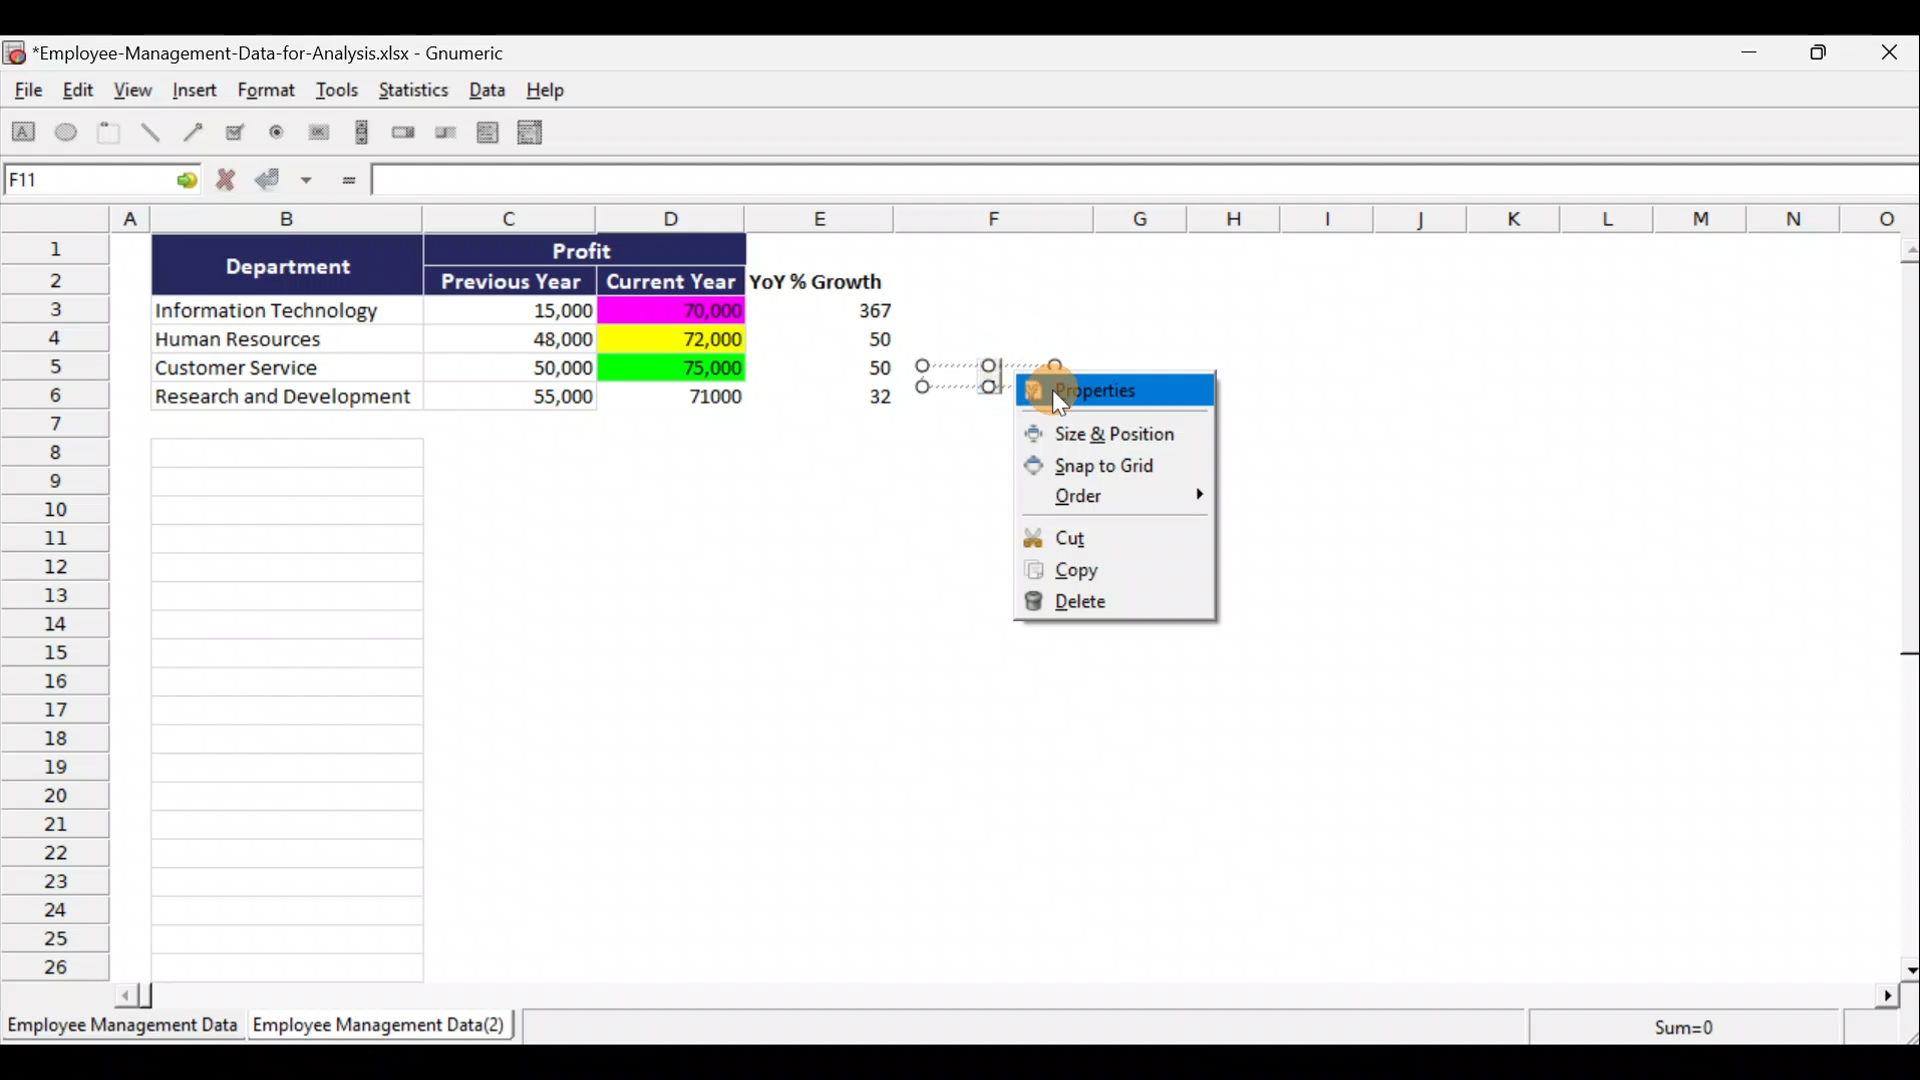 This screenshot has height=1080, width=1920. I want to click on Formula bar, so click(1147, 184).